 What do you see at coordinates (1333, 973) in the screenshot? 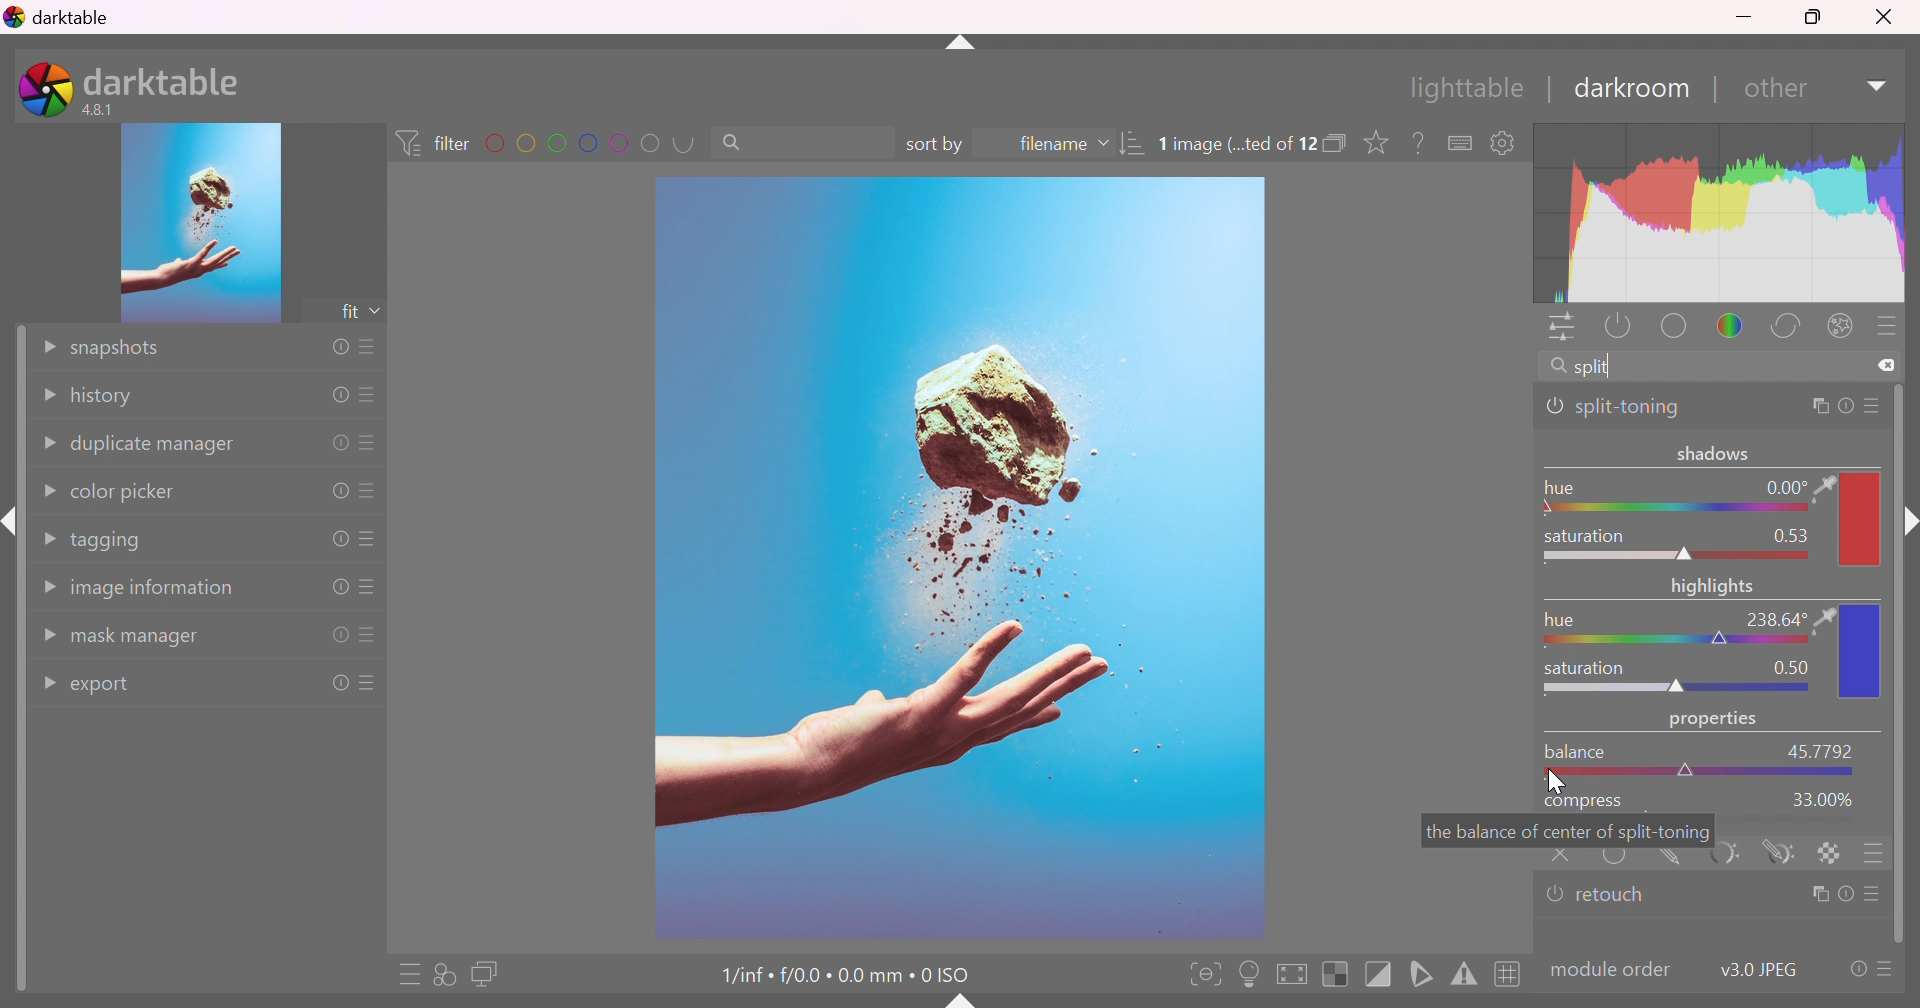
I see `toggle indication of raw overexposure` at bounding box center [1333, 973].